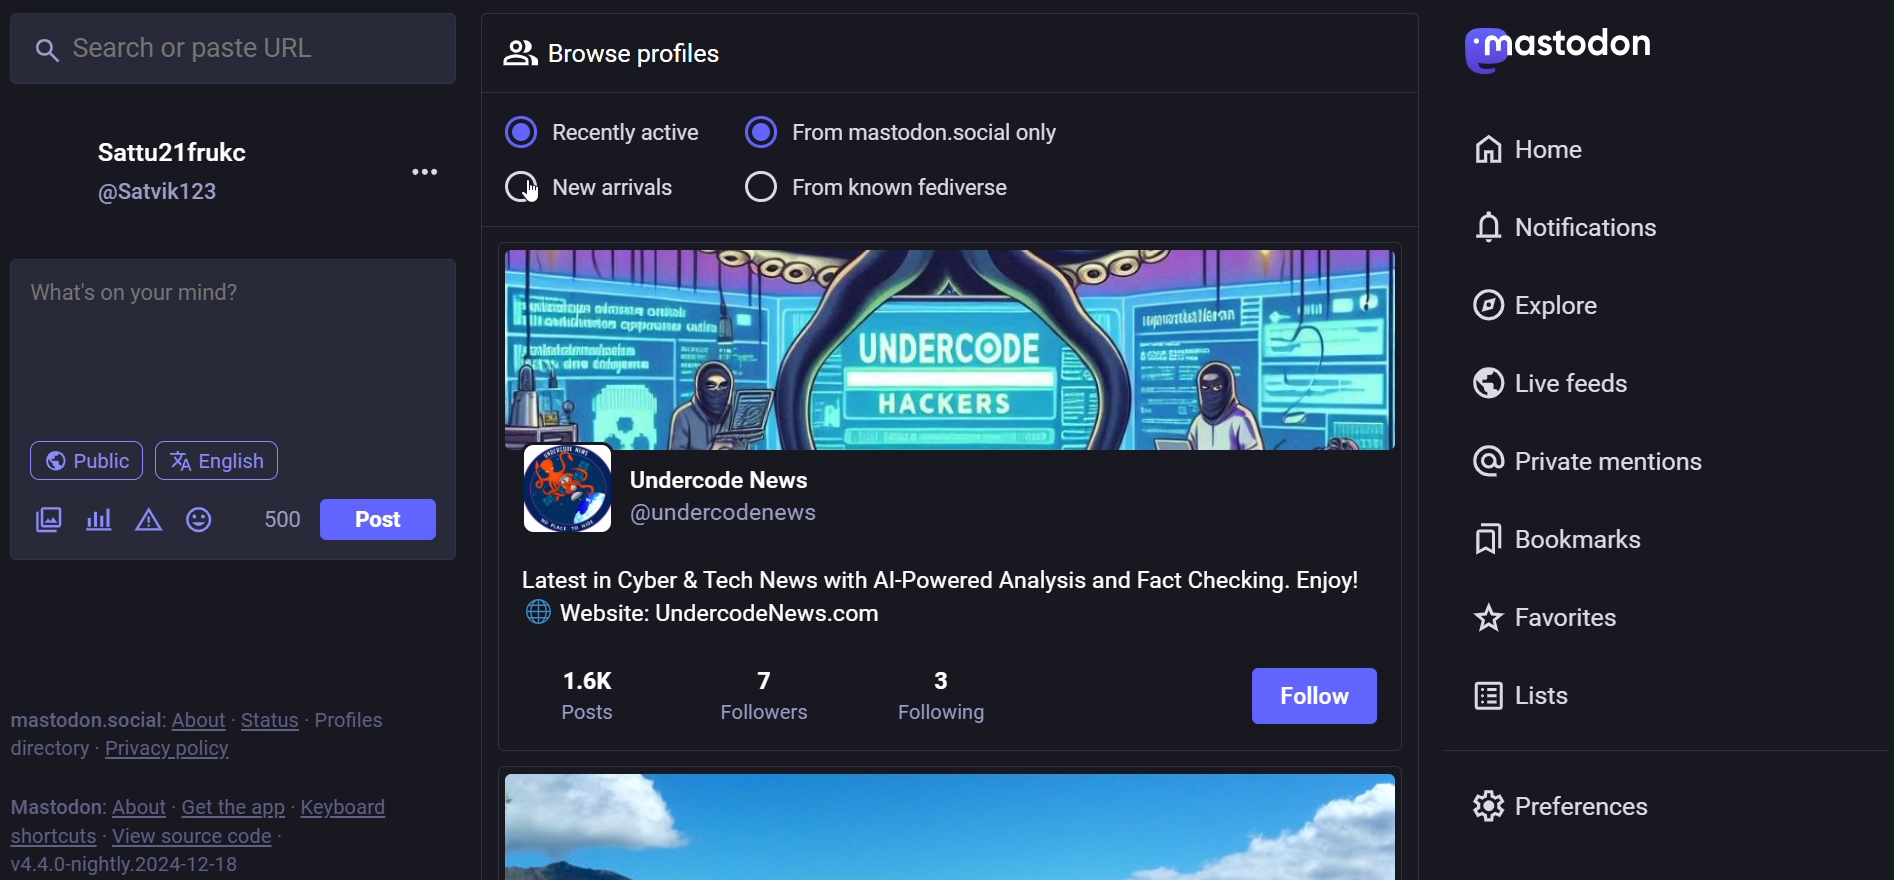 The image size is (1894, 880). Describe the element at coordinates (948, 821) in the screenshot. I see `image` at that location.